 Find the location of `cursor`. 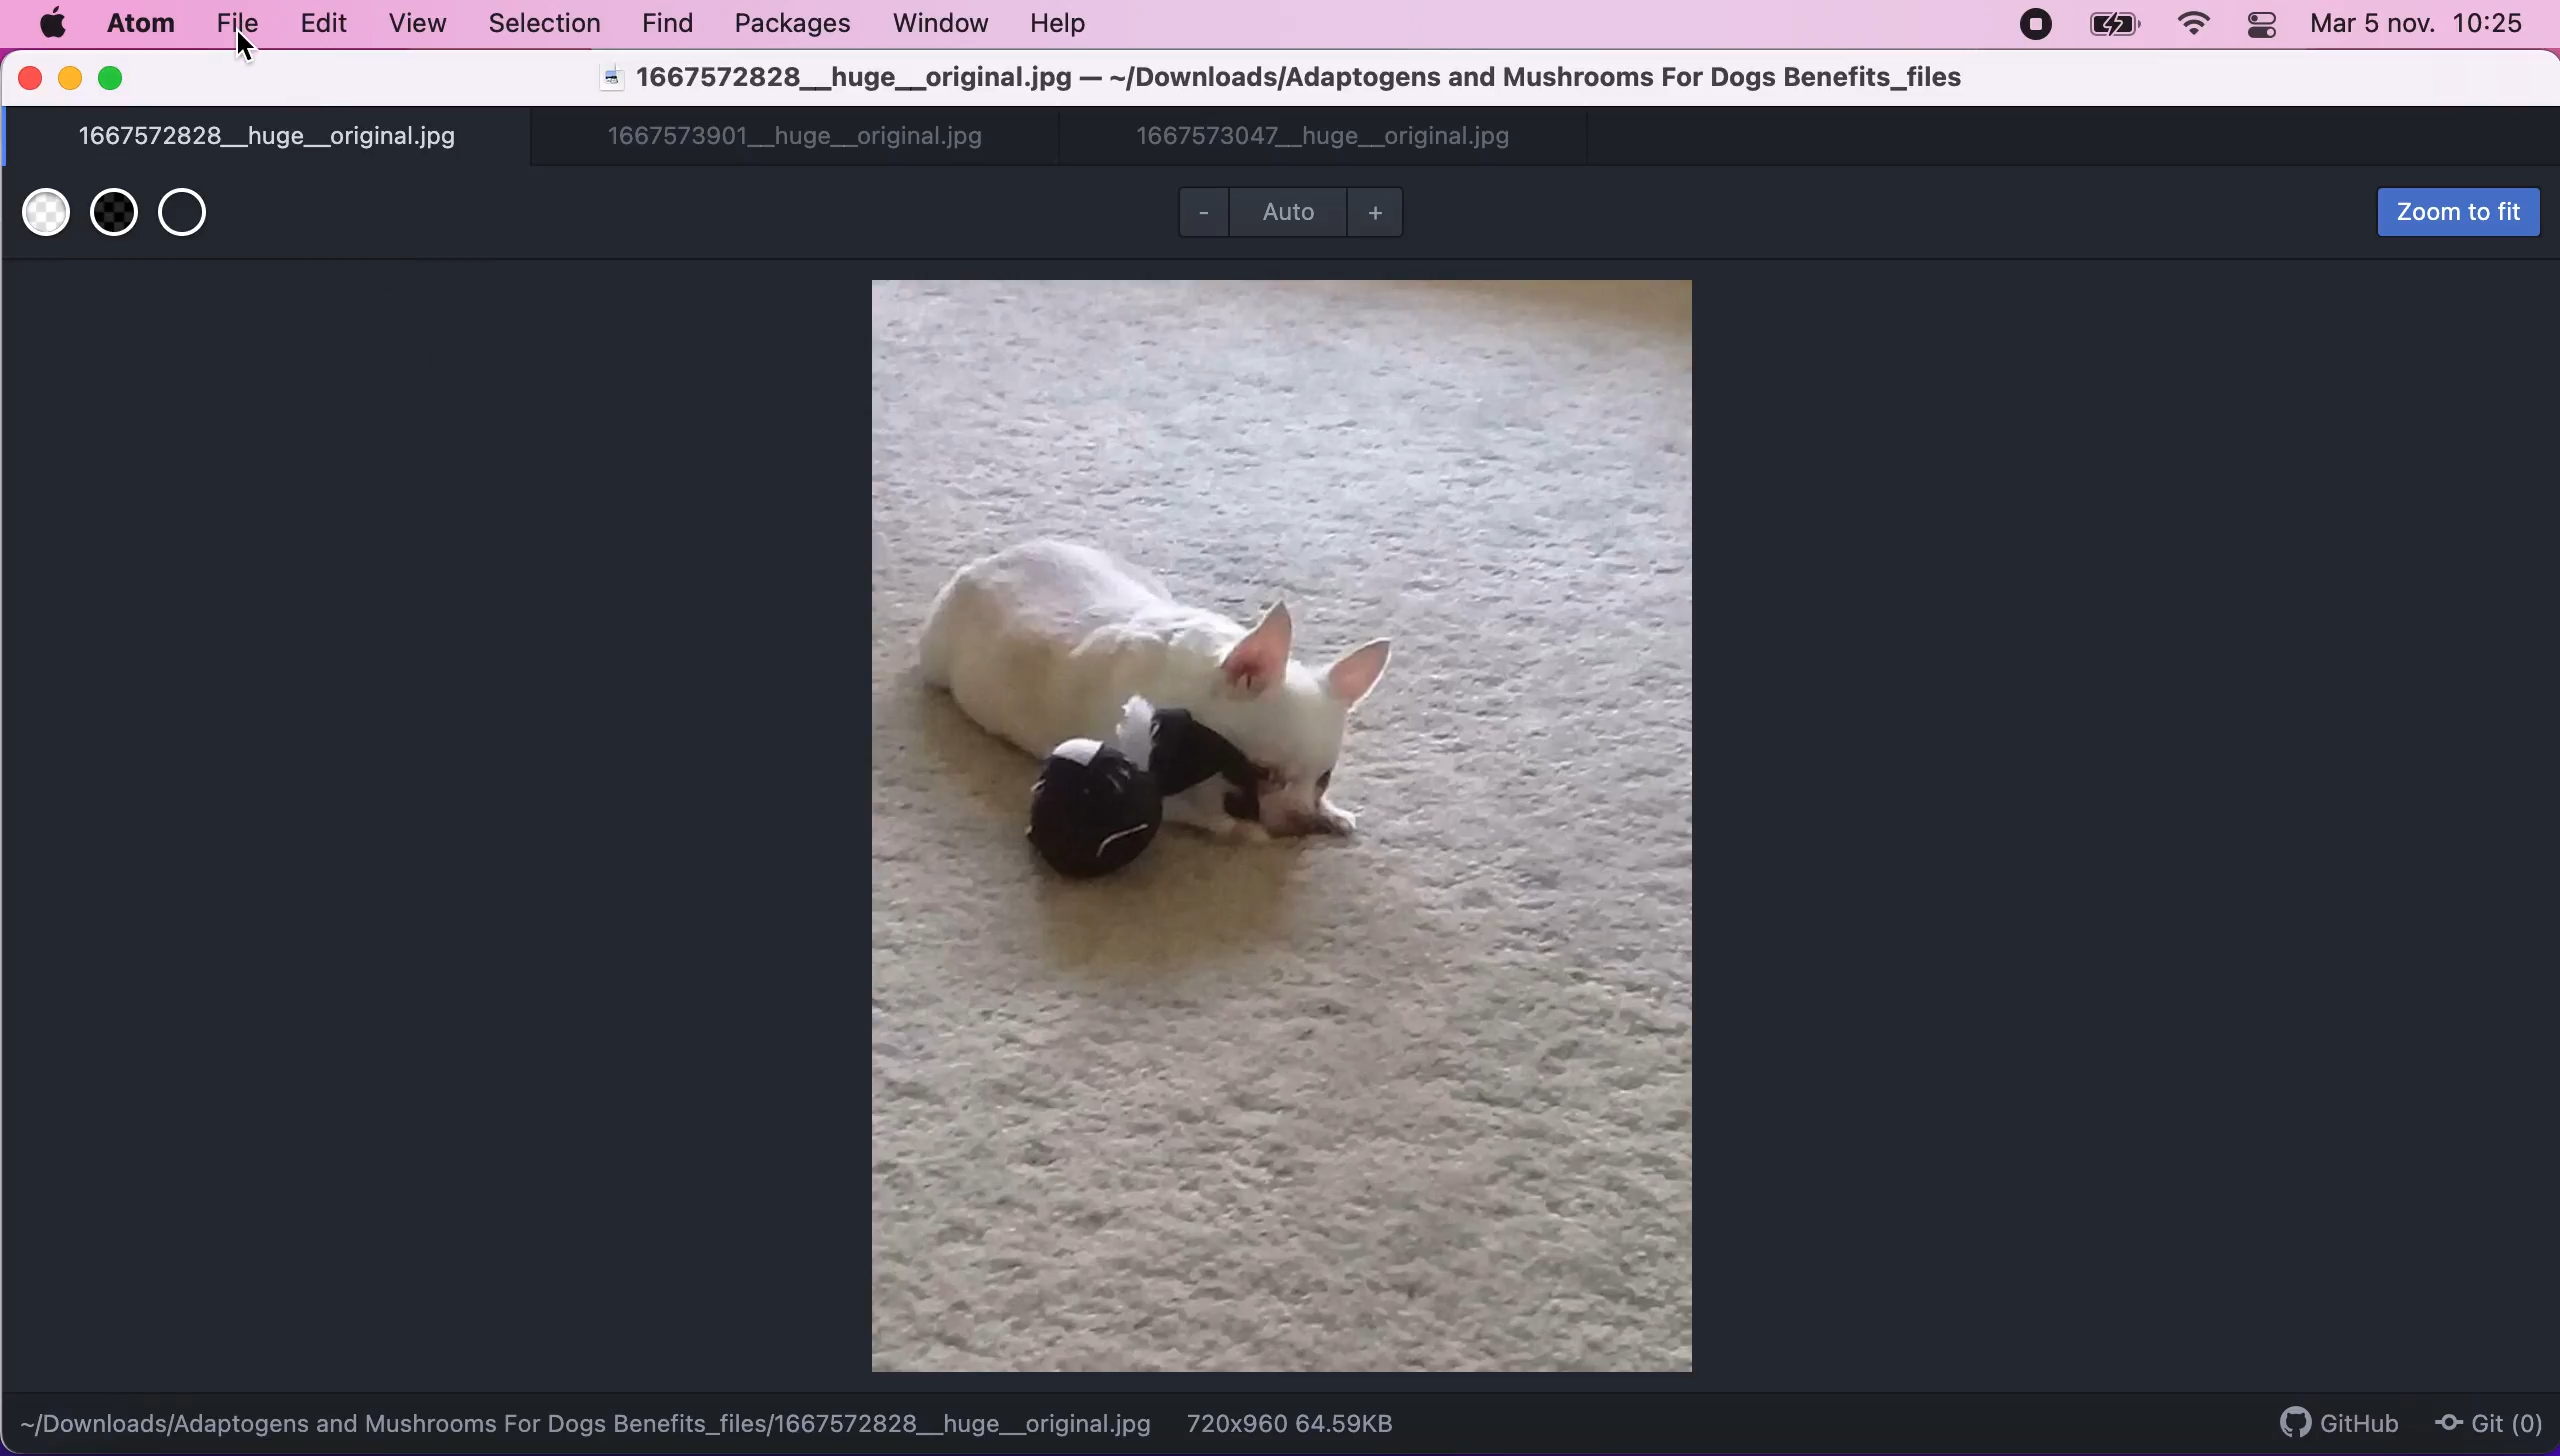

cursor is located at coordinates (244, 53).